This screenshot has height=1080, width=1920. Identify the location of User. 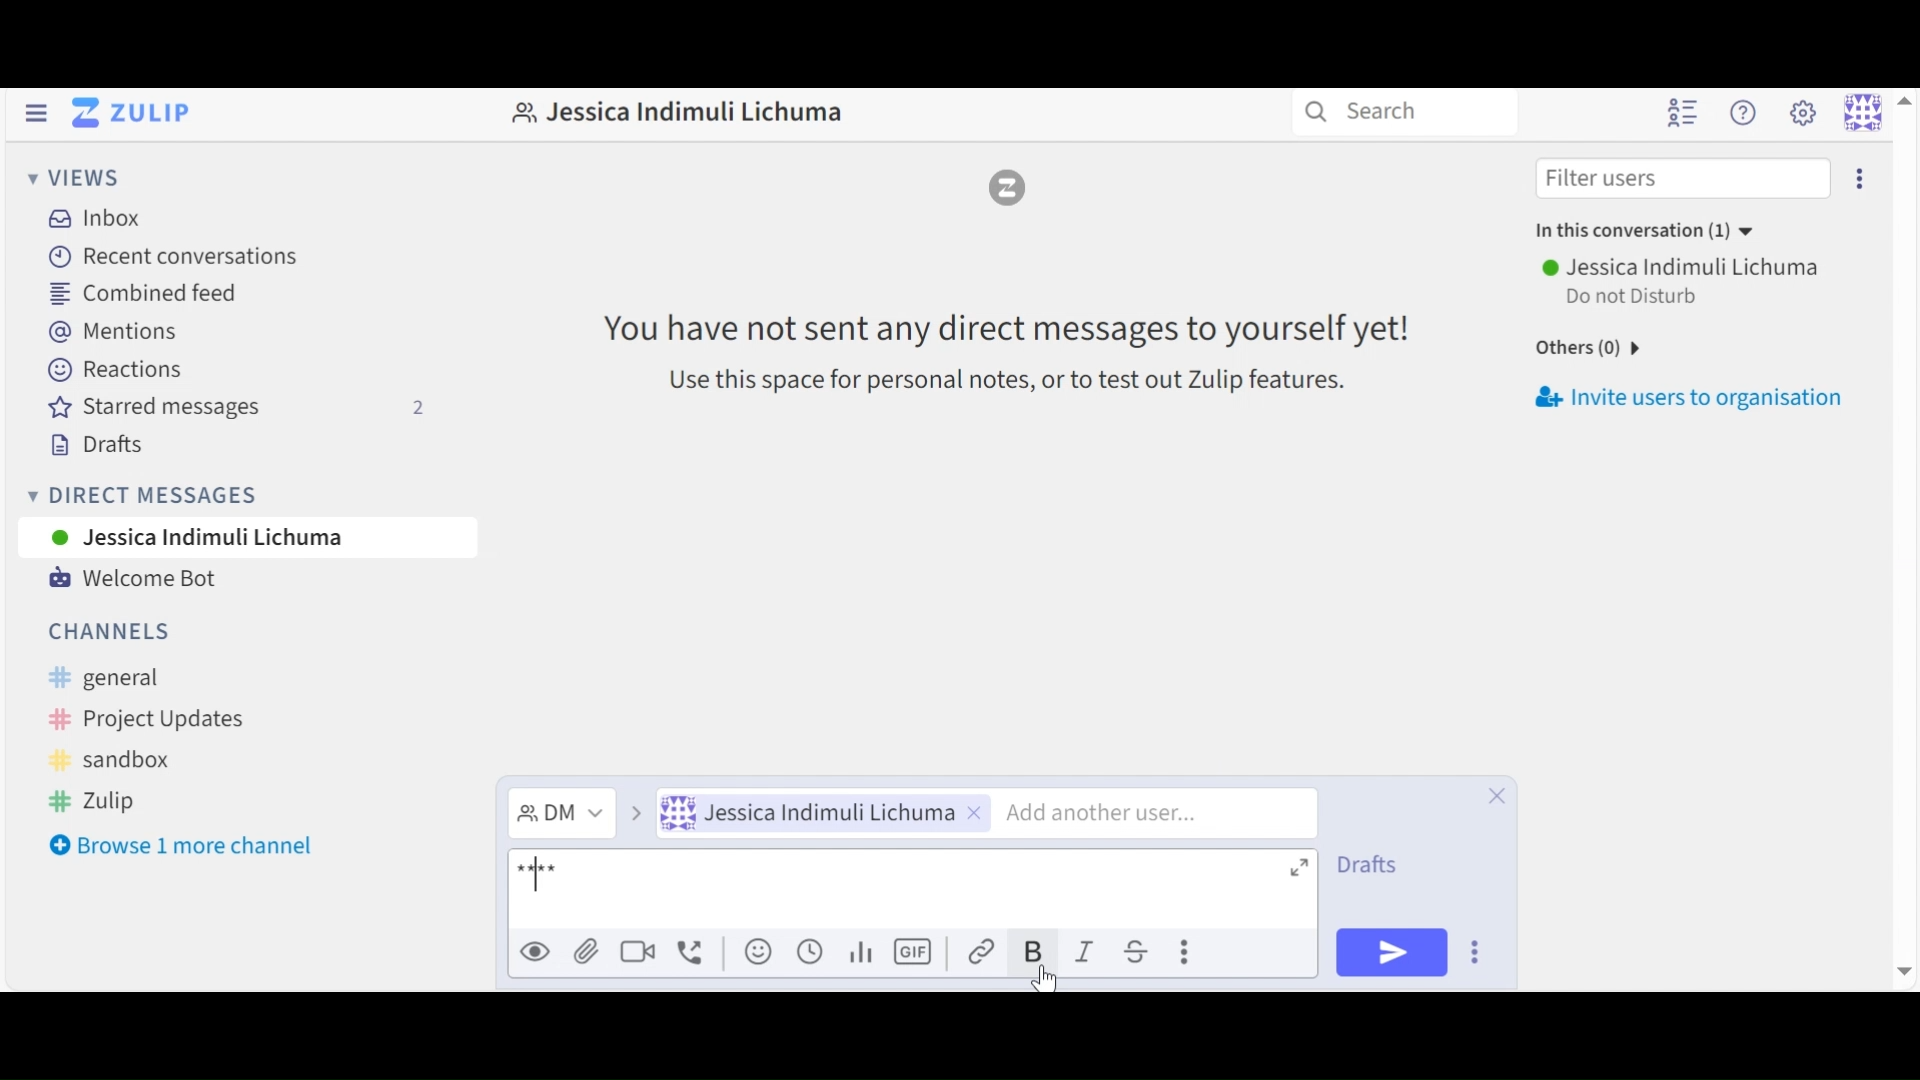
(215, 538).